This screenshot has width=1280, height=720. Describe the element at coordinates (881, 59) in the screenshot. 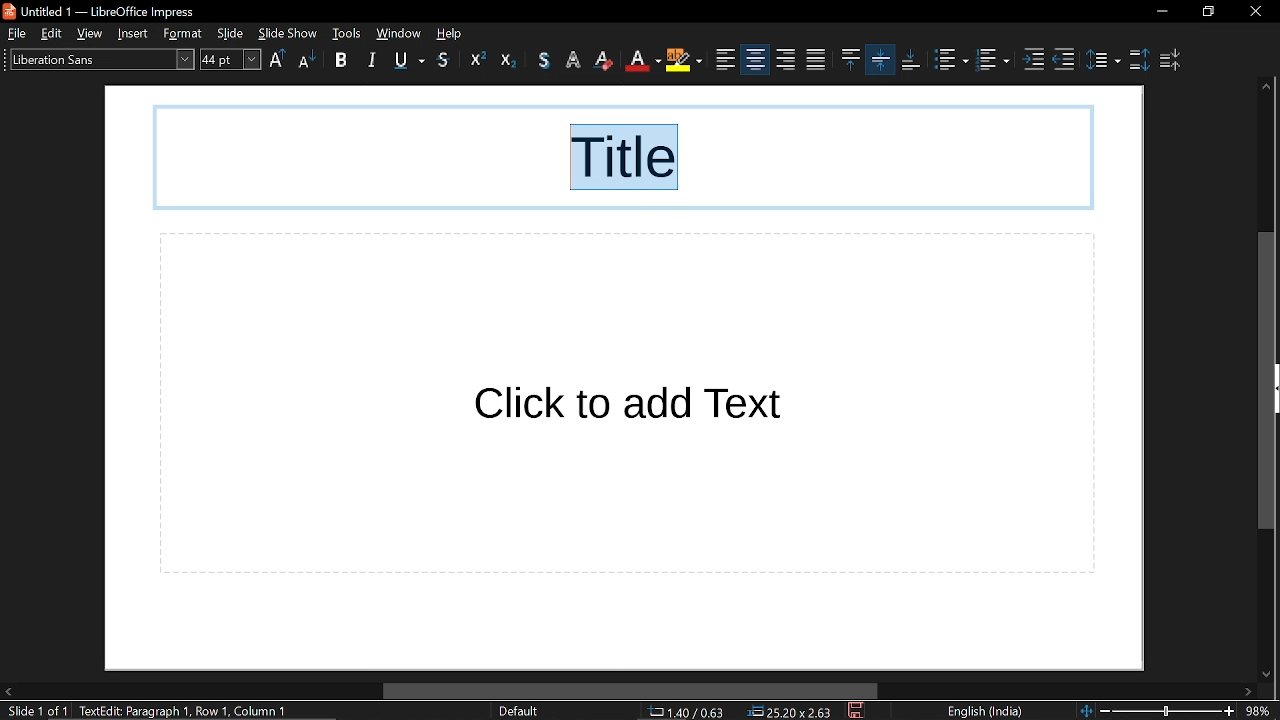

I see `align bottom` at that location.